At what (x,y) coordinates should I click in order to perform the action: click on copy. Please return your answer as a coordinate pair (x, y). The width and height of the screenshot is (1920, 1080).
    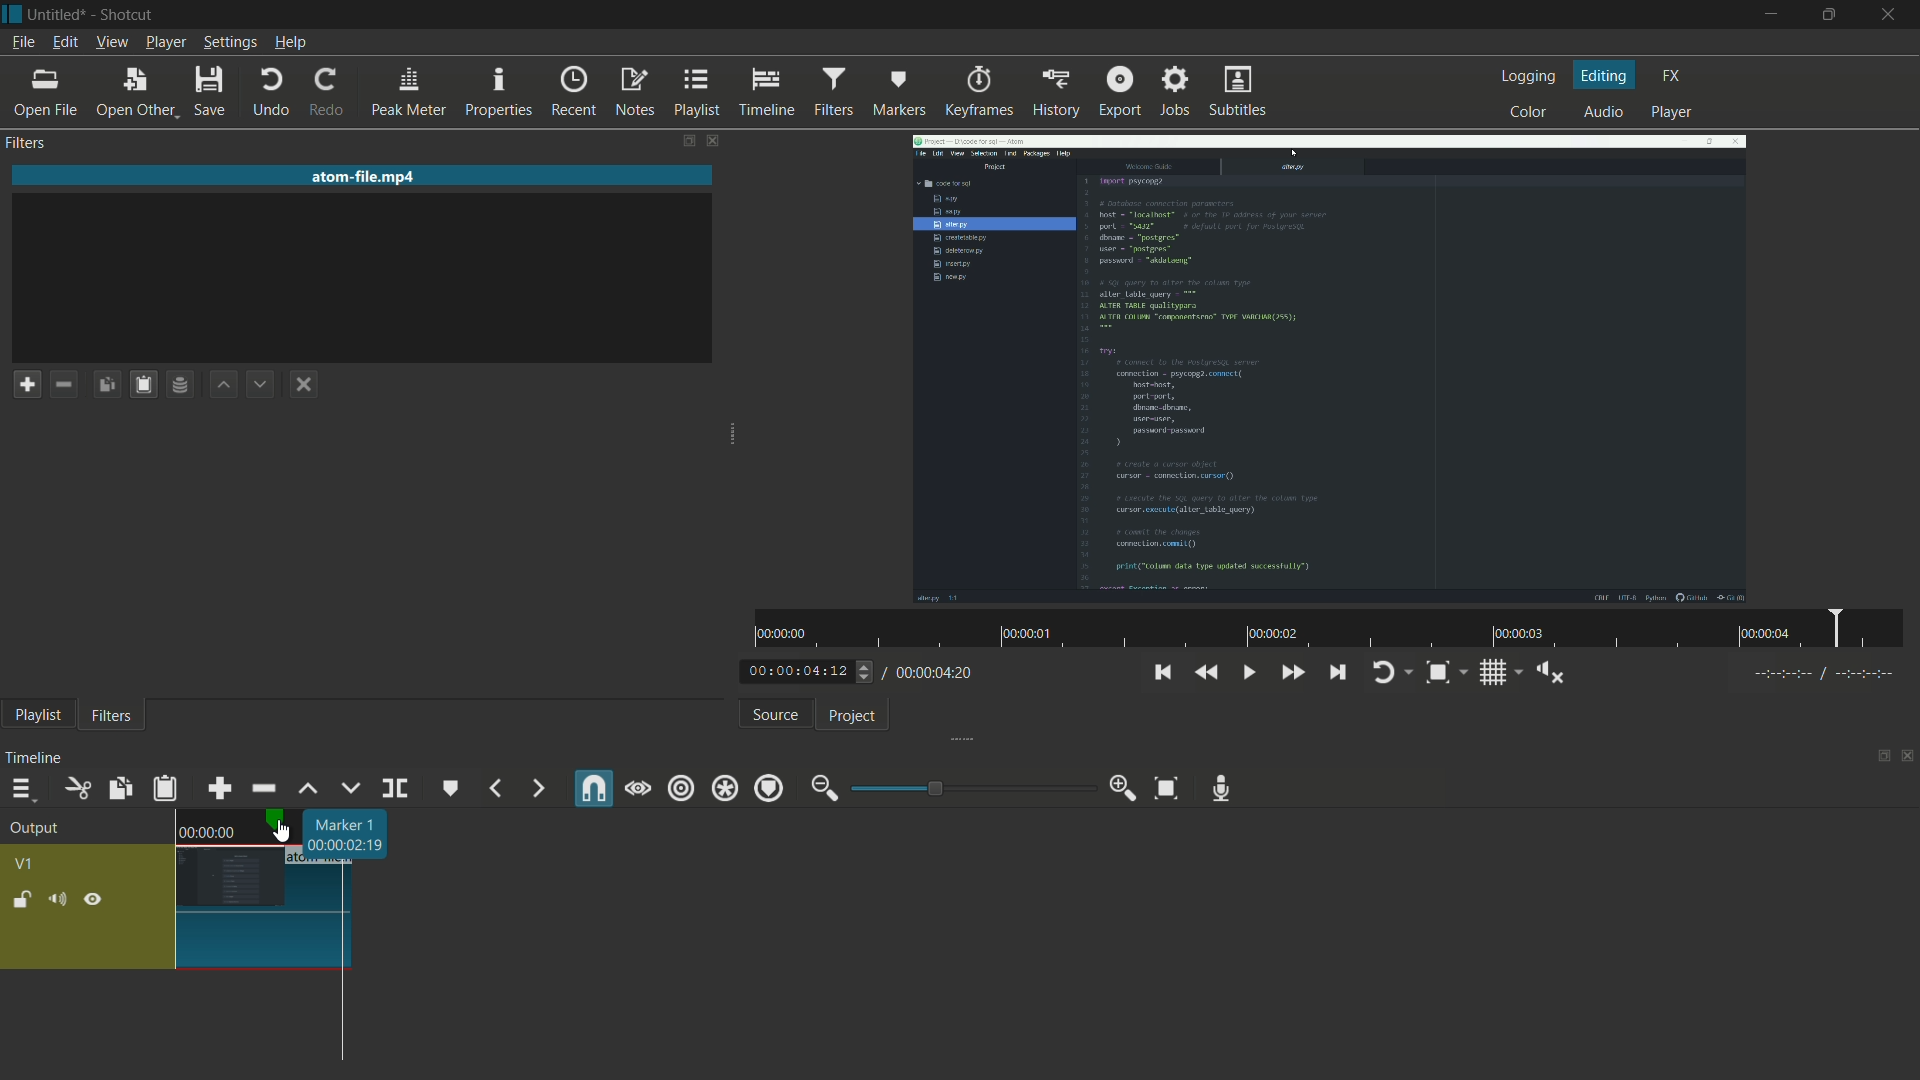
    Looking at the image, I should click on (116, 788).